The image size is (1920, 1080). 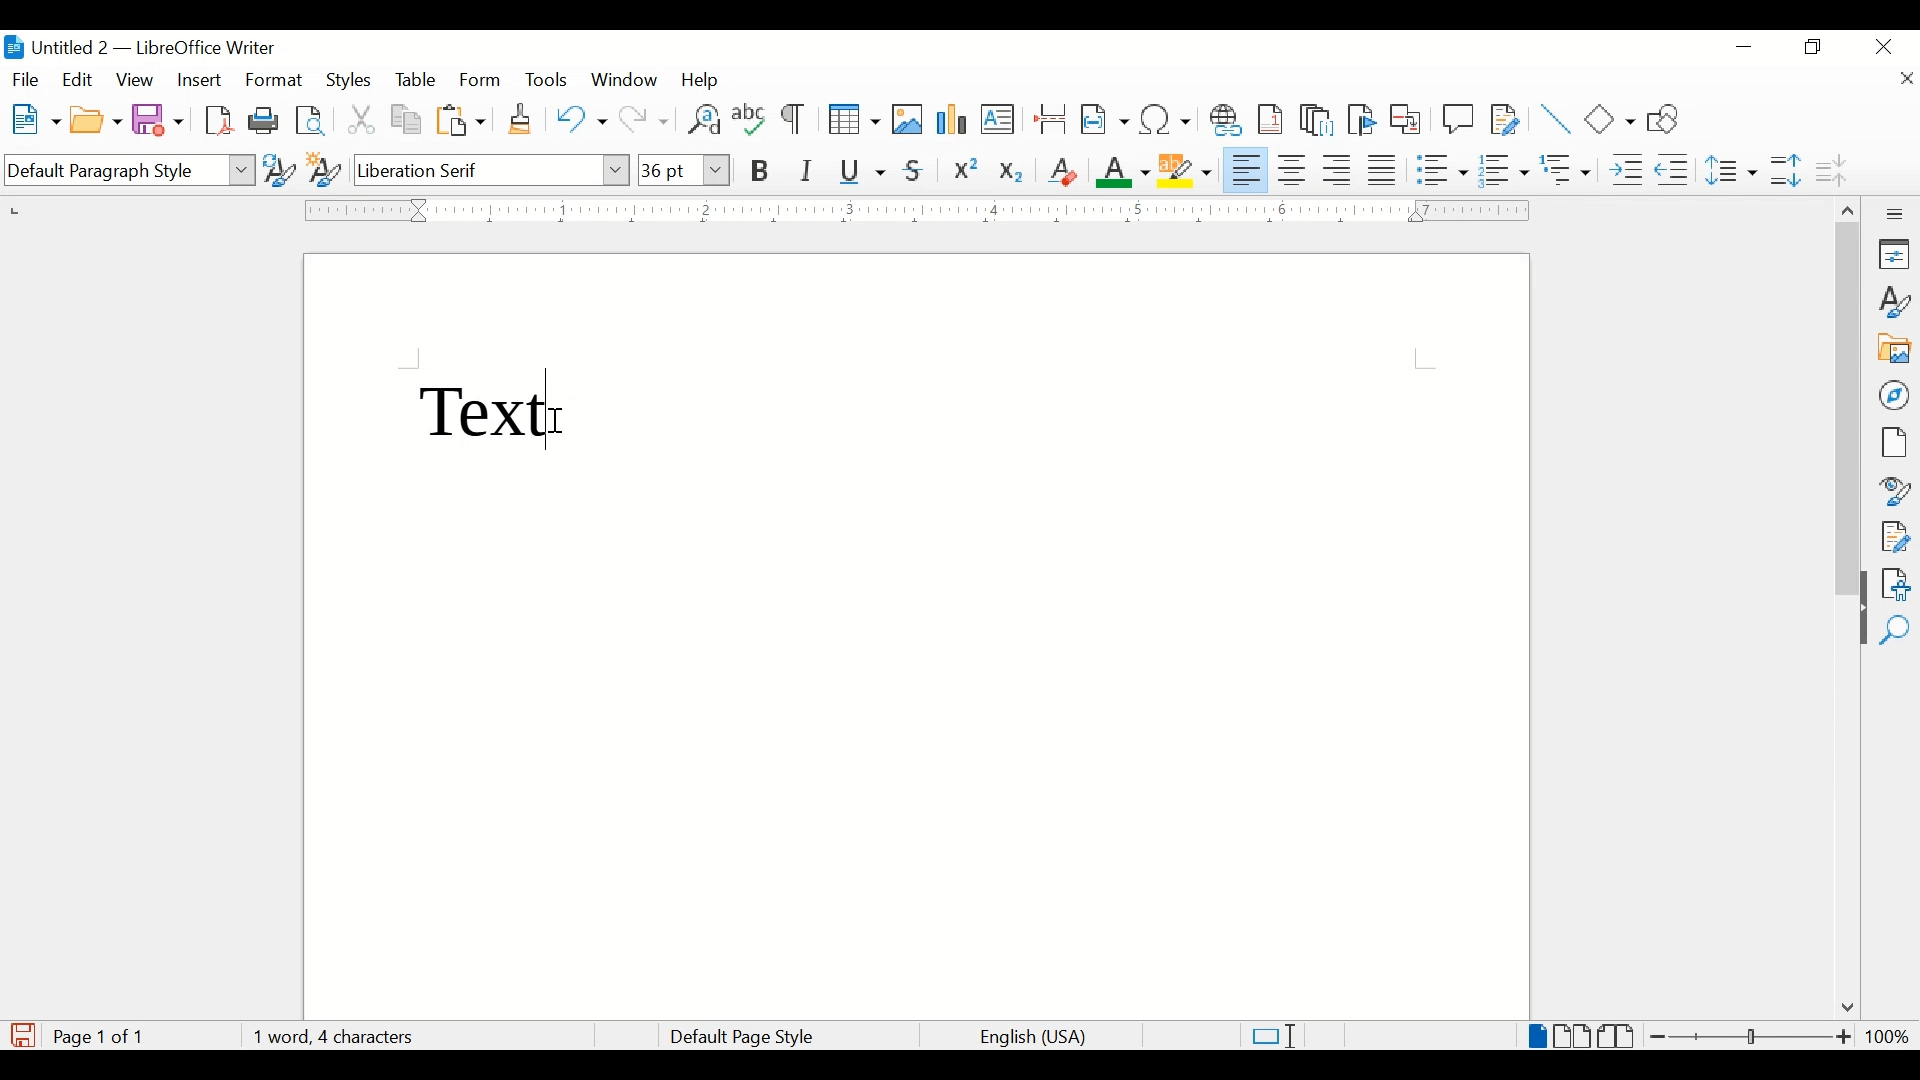 I want to click on insert special characters, so click(x=1166, y=118).